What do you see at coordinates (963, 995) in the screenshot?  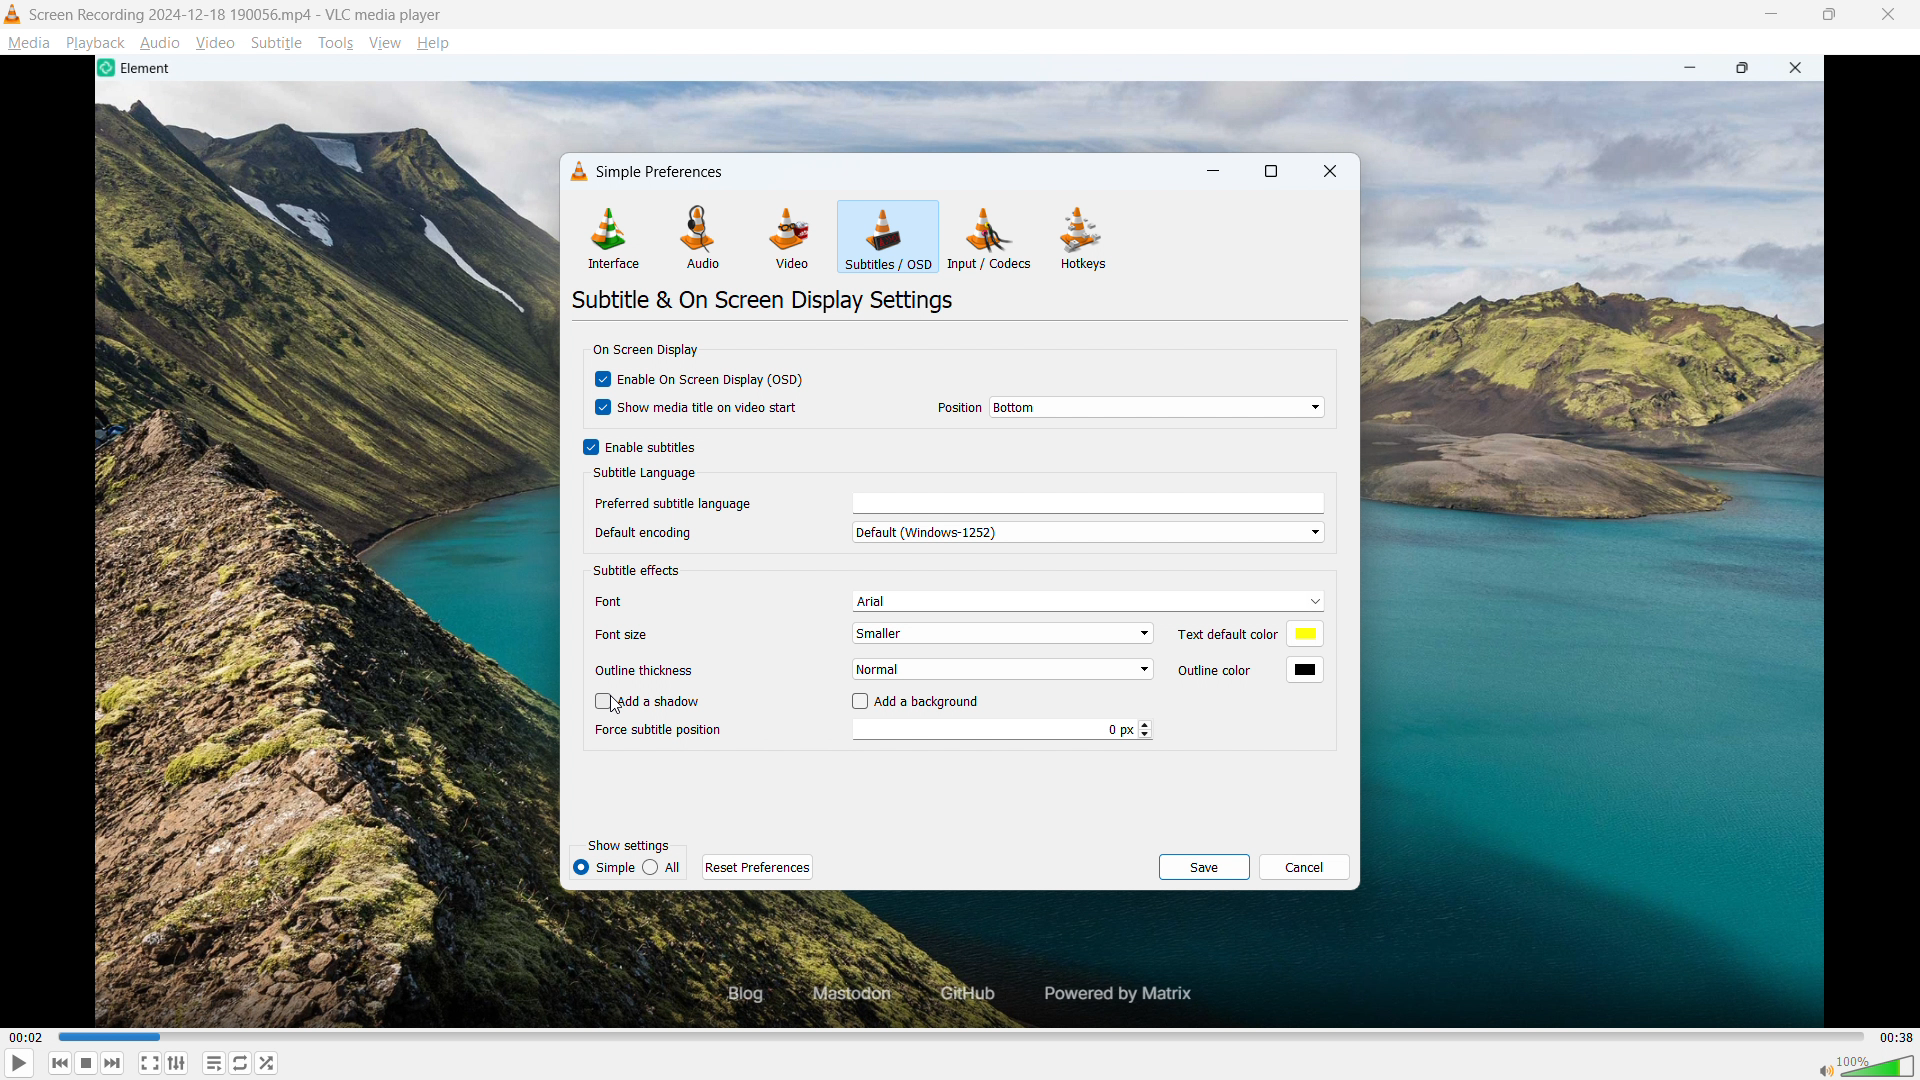 I see `GitHub` at bounding box center [963, 995].